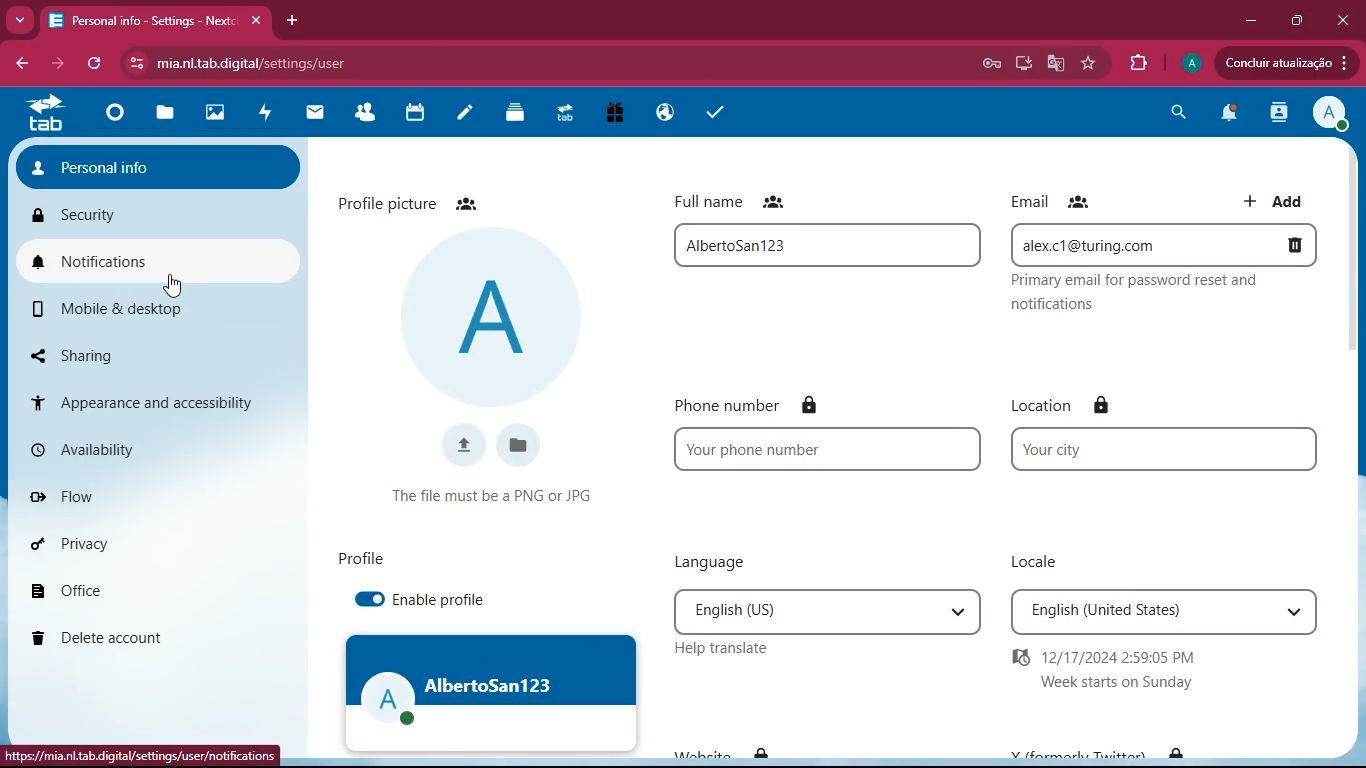  I want to click on language, so click(717, 563).